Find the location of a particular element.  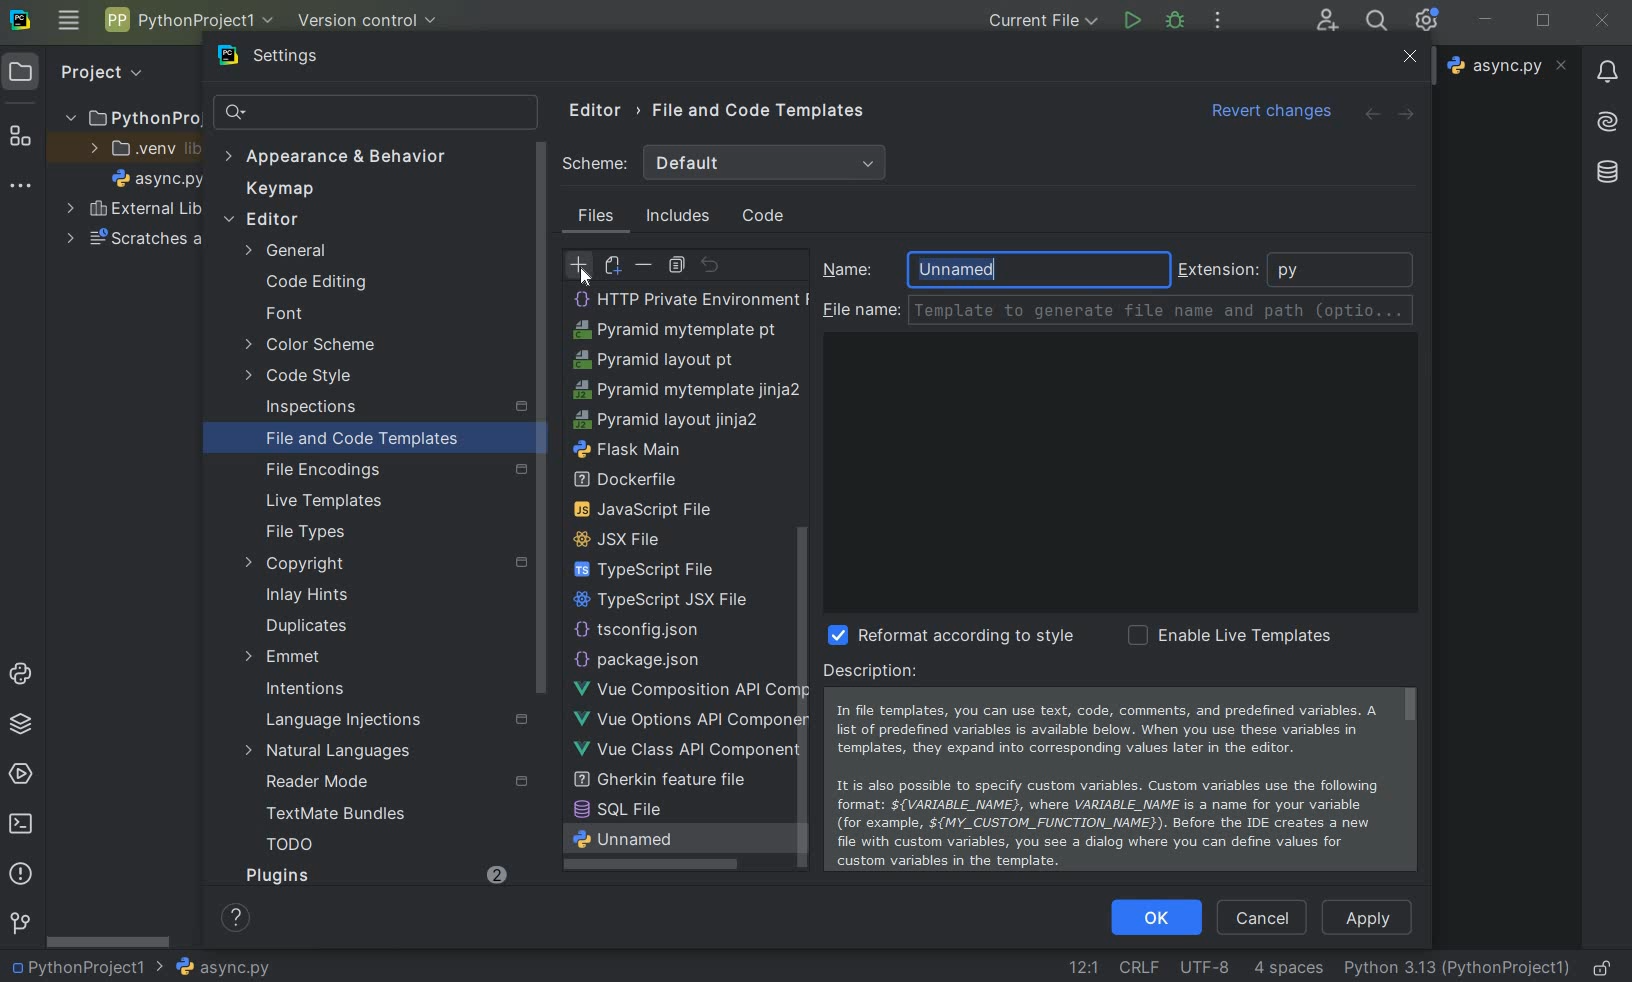

extension is located at coordinates (1219, 272).